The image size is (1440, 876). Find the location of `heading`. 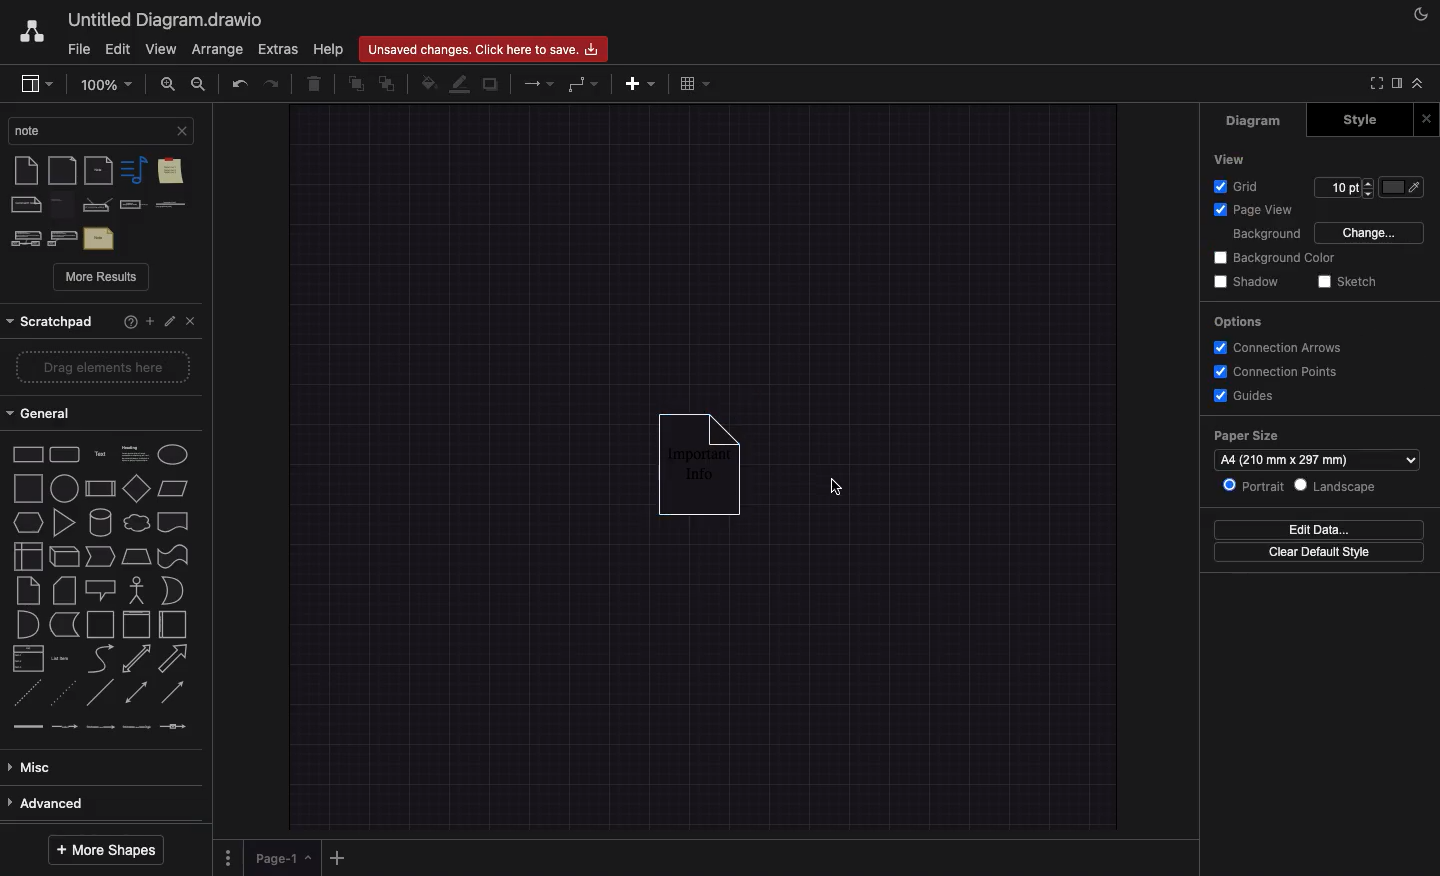

heading is located at coordinates (134, 452).